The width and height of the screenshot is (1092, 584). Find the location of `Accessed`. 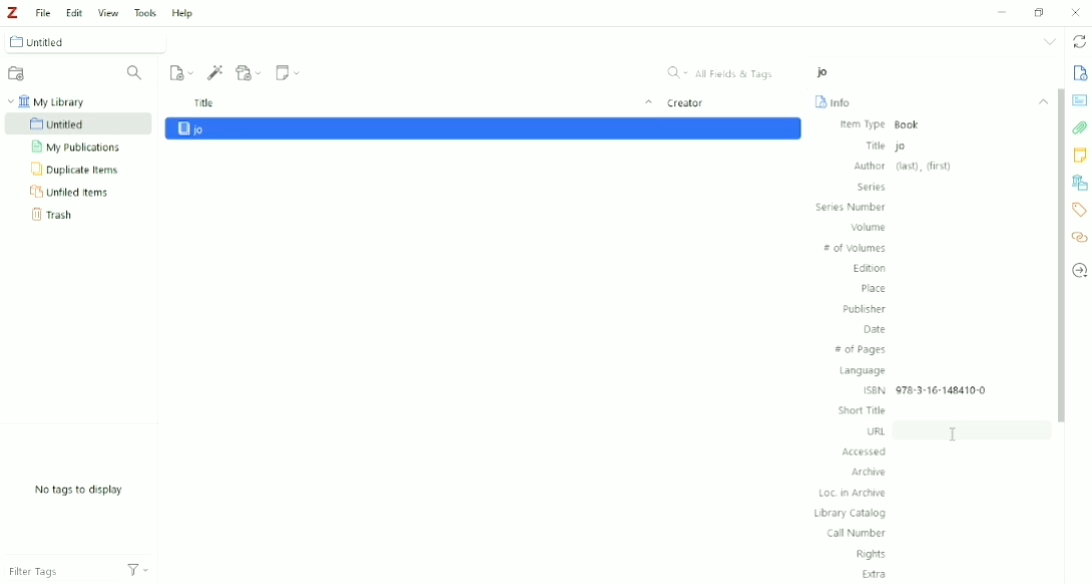

Accessed is located at coordinates (864, 452).